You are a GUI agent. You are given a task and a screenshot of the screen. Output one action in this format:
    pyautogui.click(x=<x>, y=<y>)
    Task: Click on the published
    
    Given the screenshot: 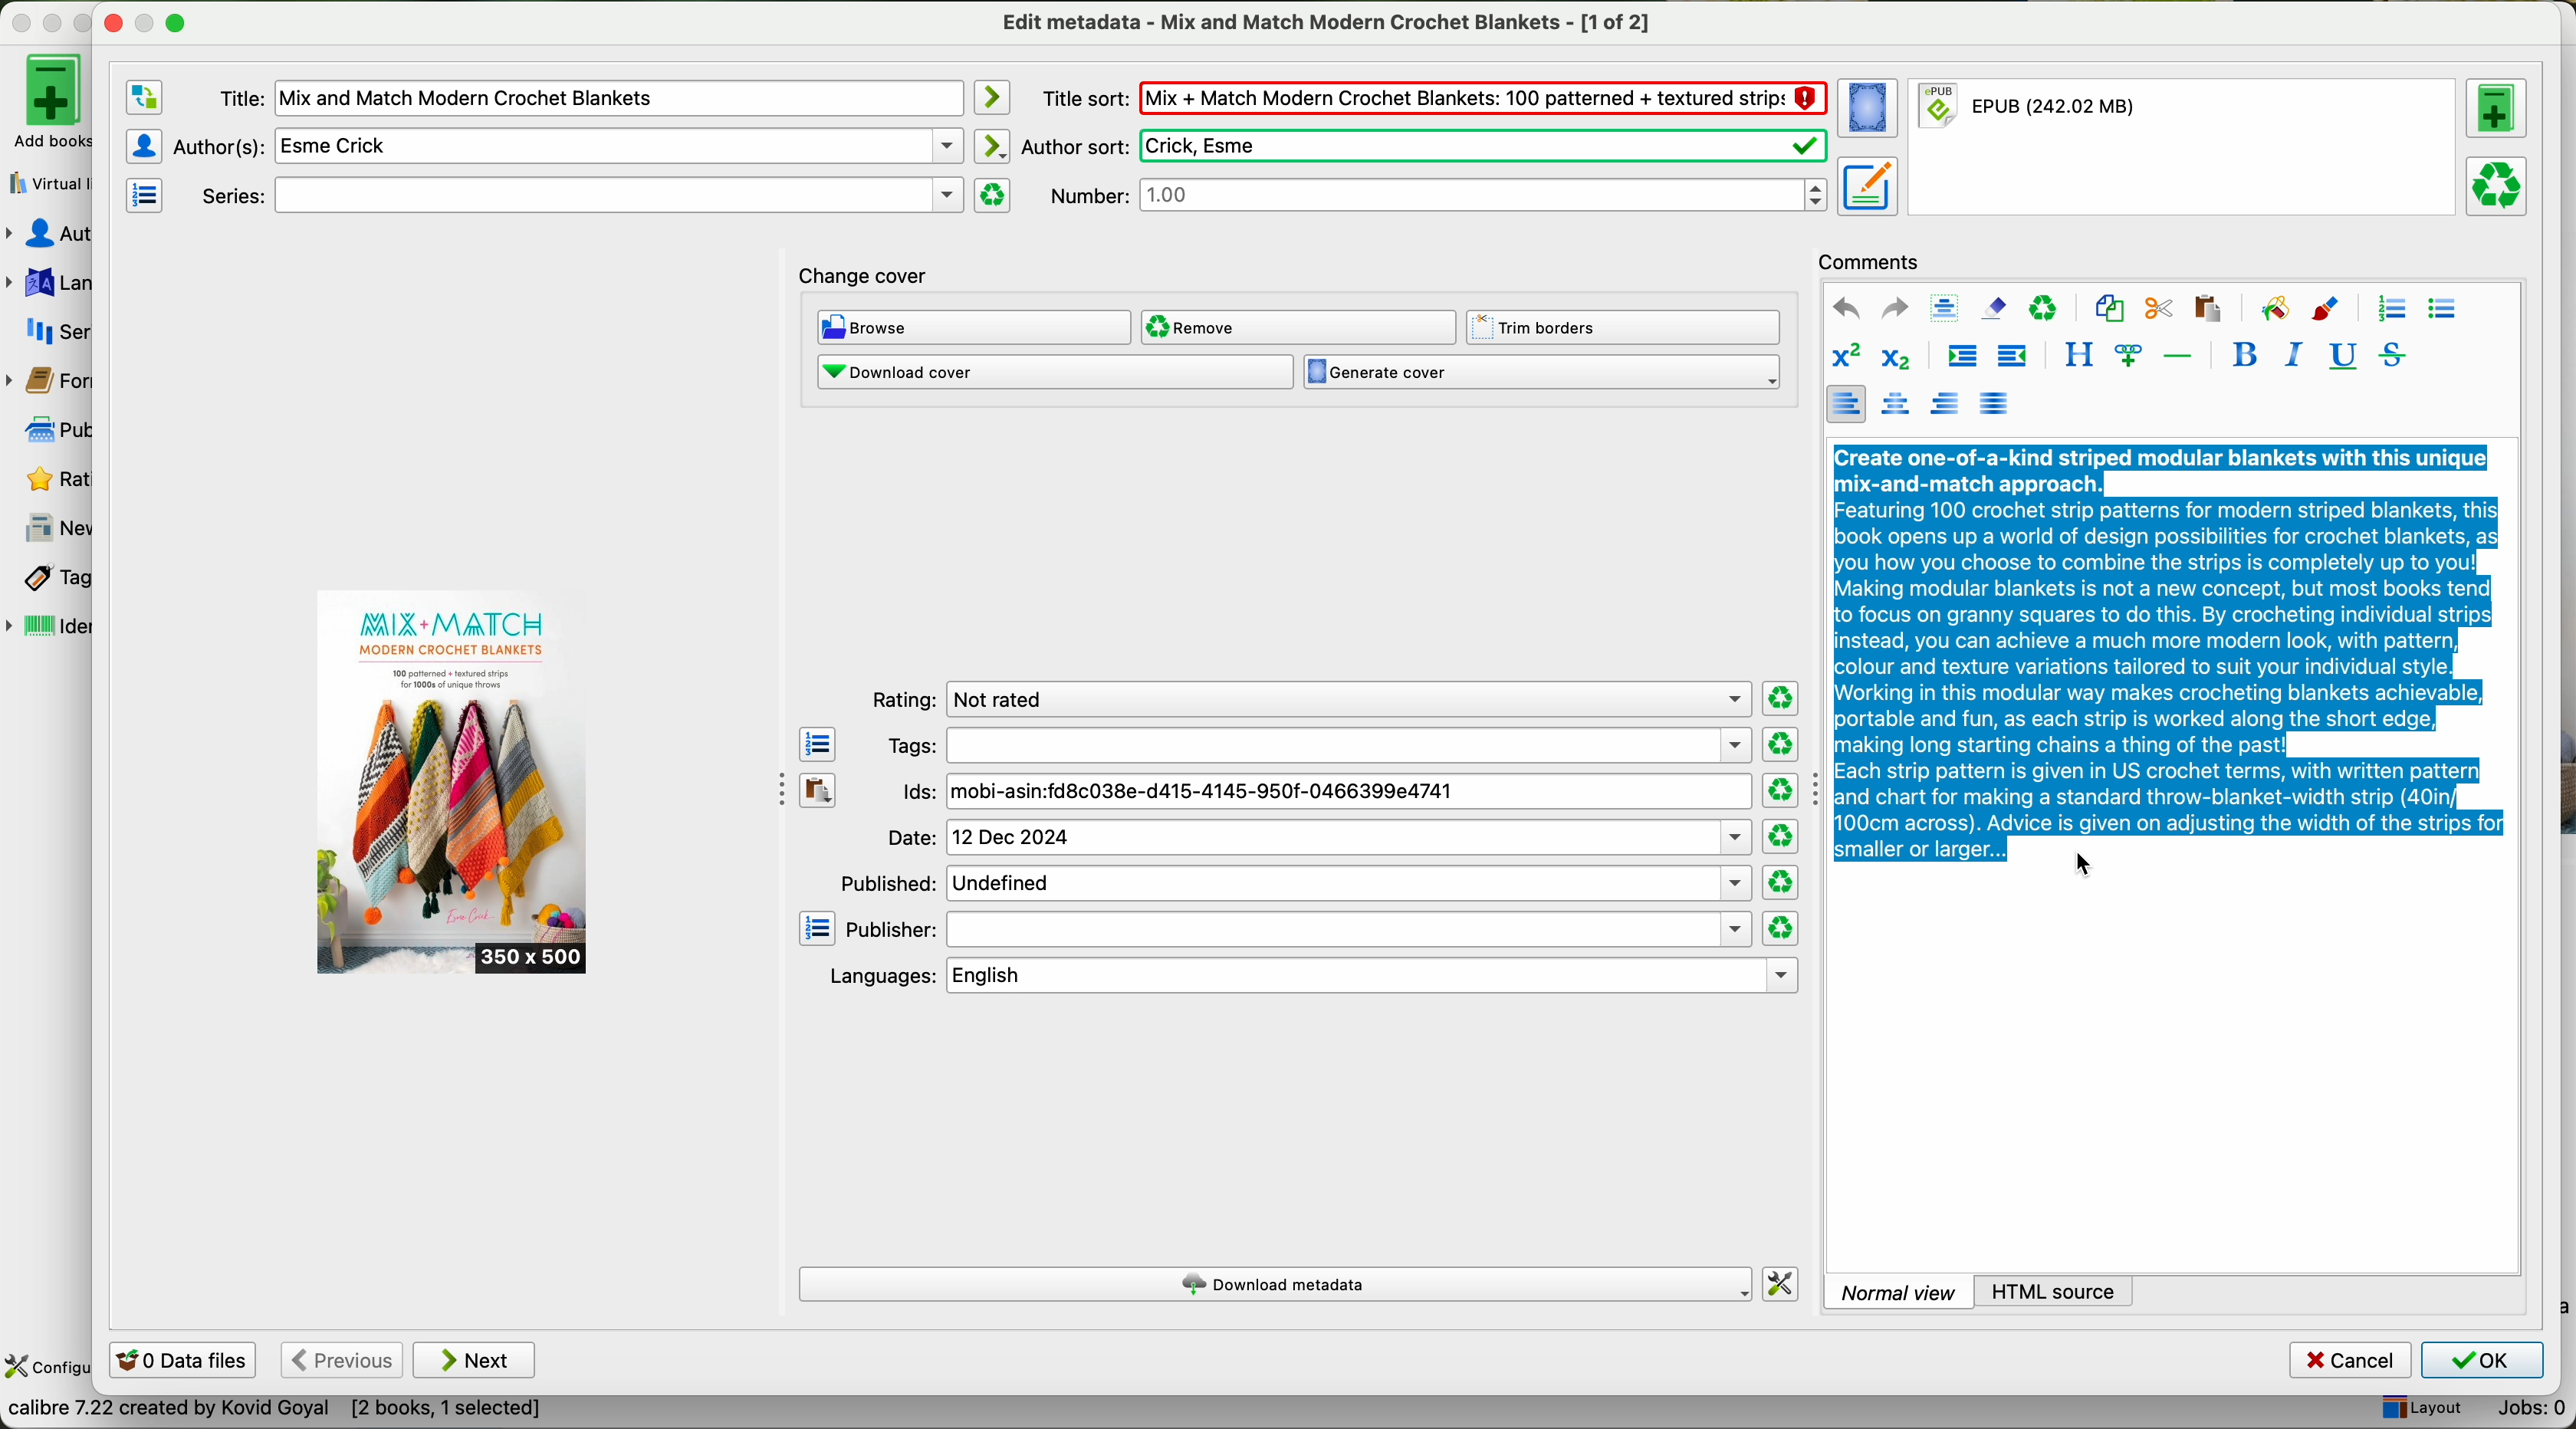 What is the action you would take?
    pyautogui.click(x=1293, y=882)
    